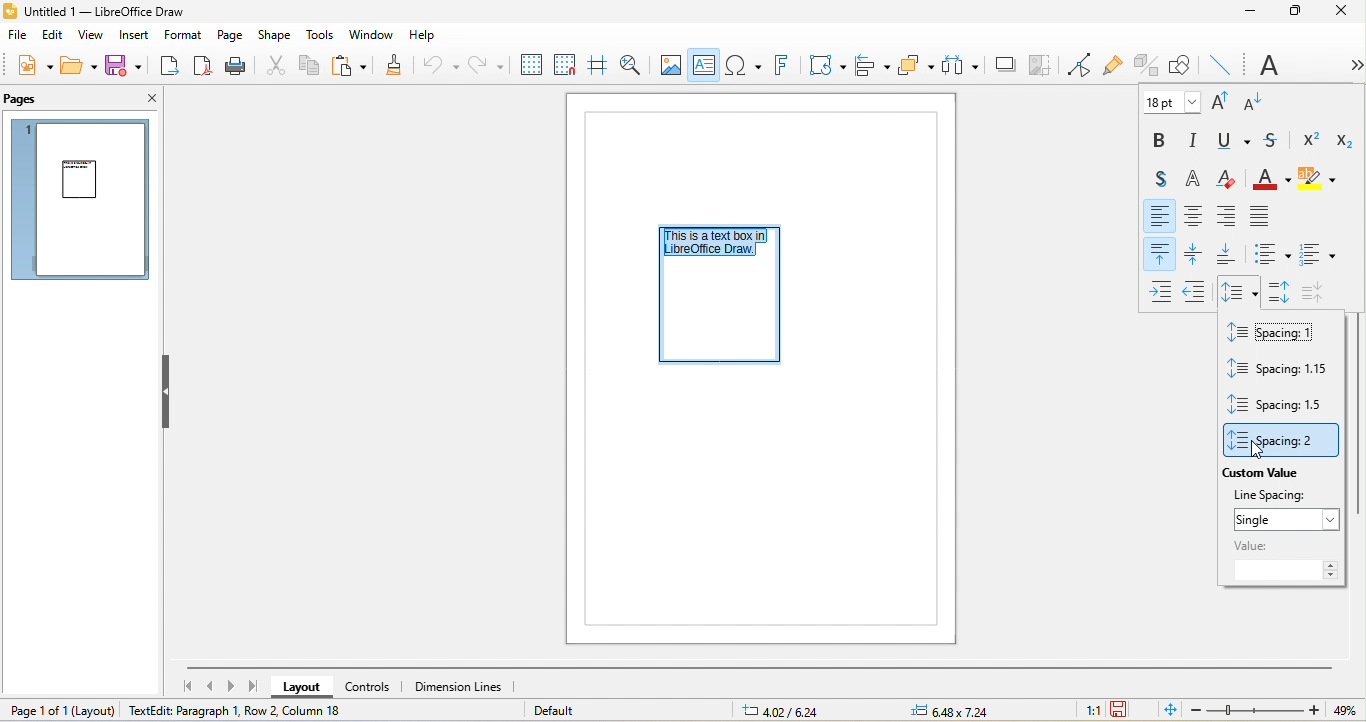 This screenshot has width=1366, height=722. What do you see at coordinates (1243, 290) in the screenshot?
I see `set line spacing` at bounding box center [1243, 290].